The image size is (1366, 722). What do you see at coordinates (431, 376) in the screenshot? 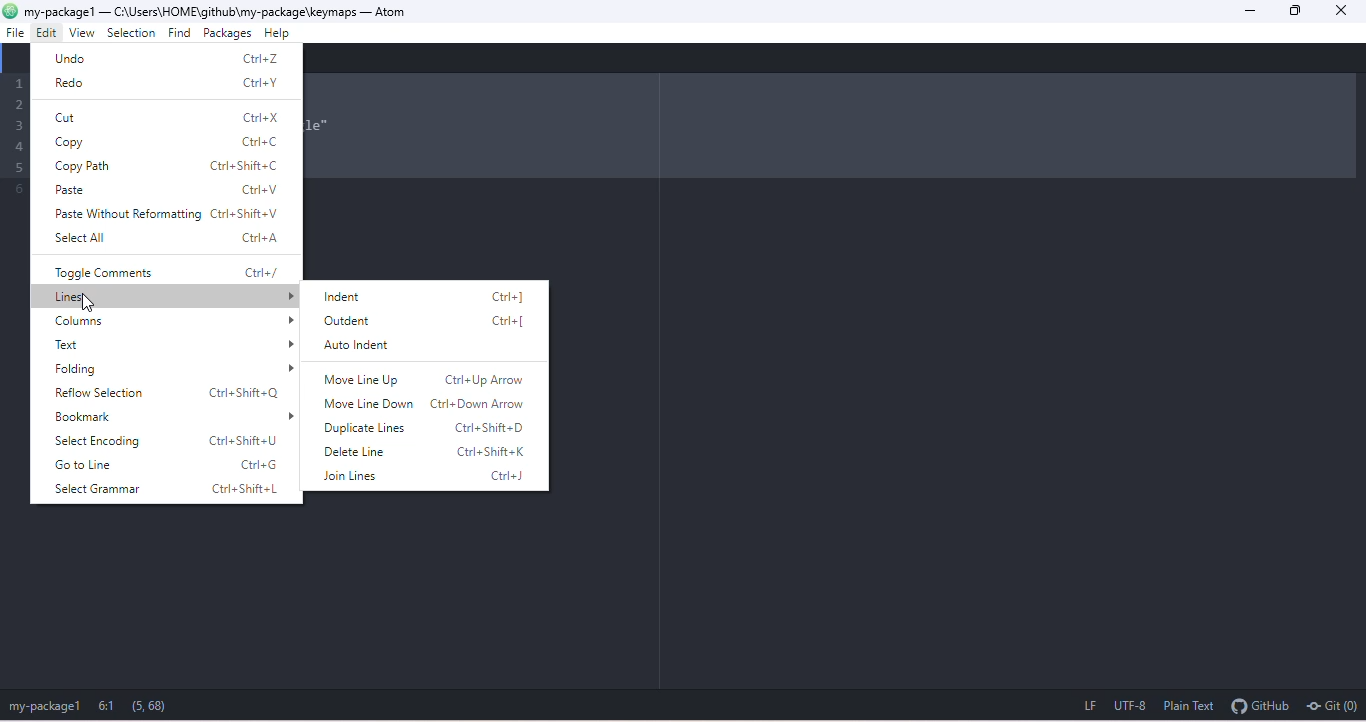
I see `move line up` at bounding box center [431, 376].